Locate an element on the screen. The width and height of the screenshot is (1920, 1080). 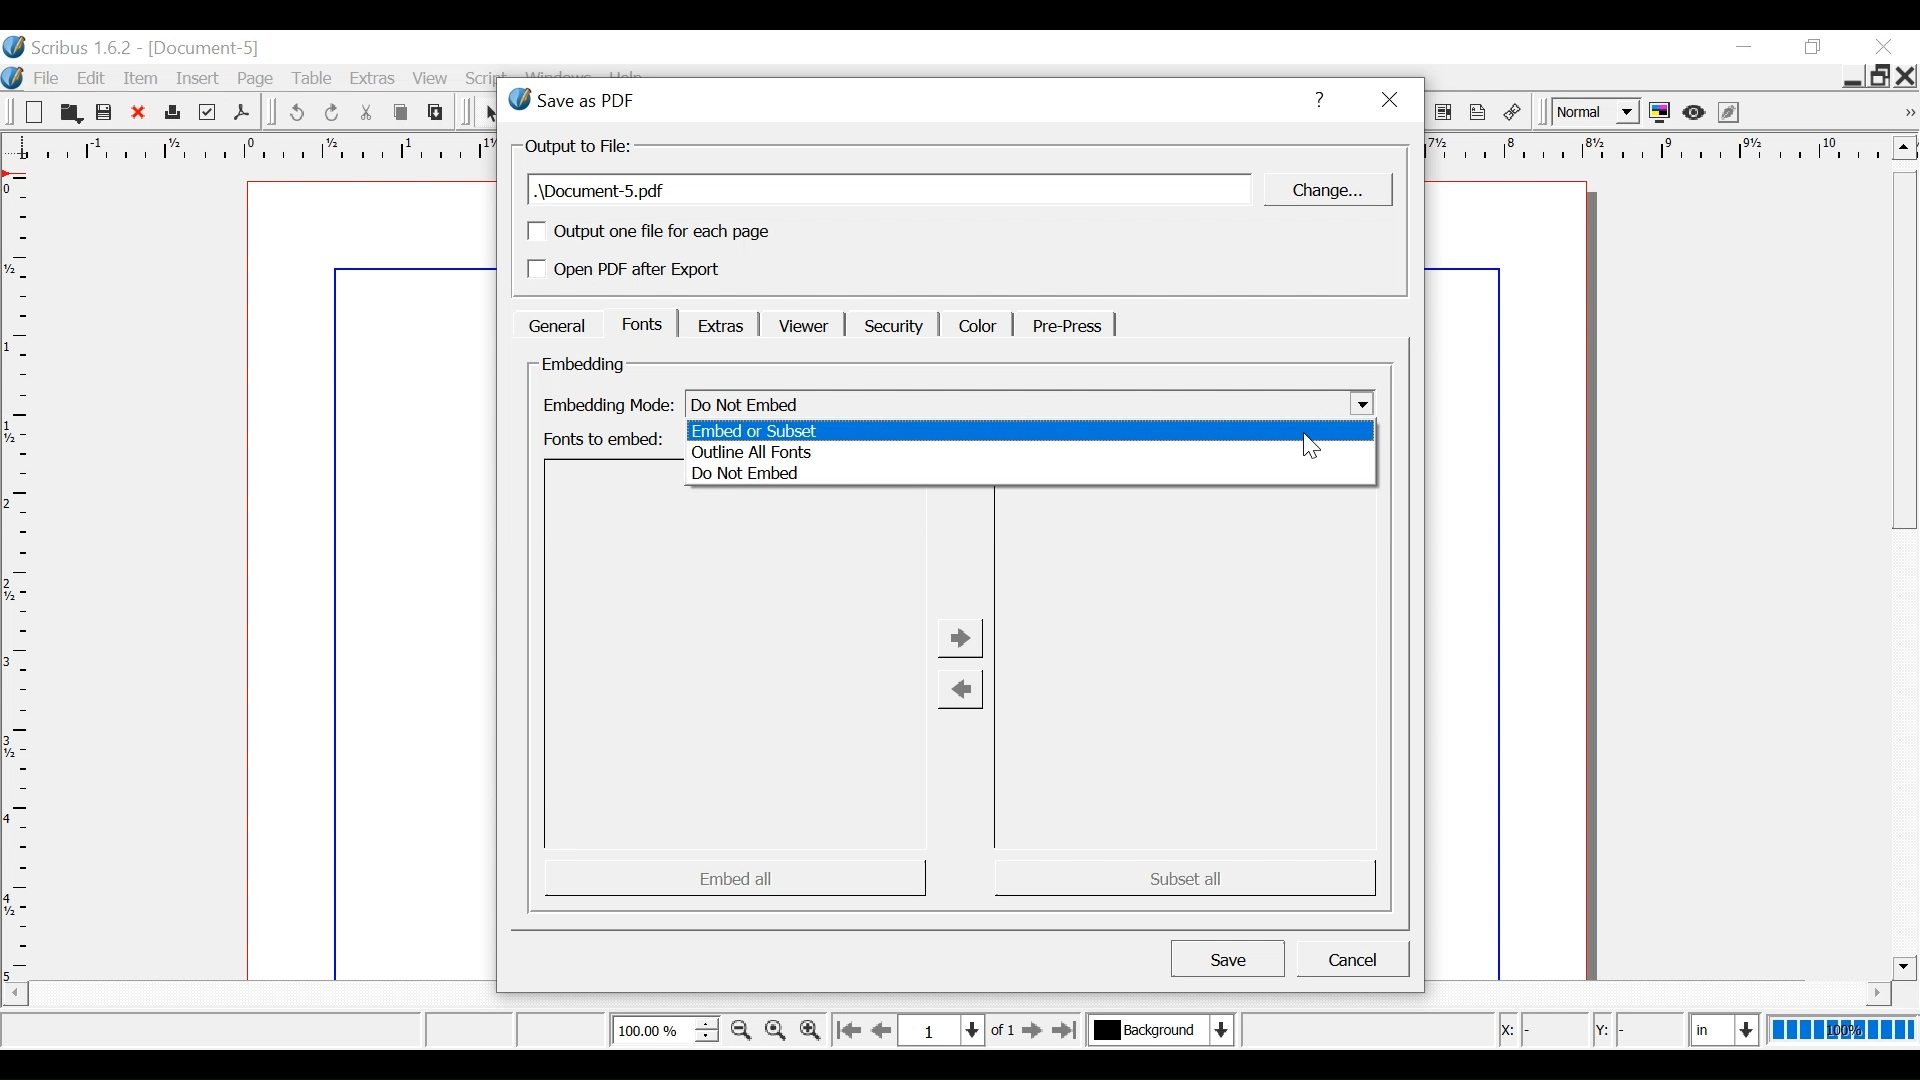
Table is located at coordinates (316, 80).